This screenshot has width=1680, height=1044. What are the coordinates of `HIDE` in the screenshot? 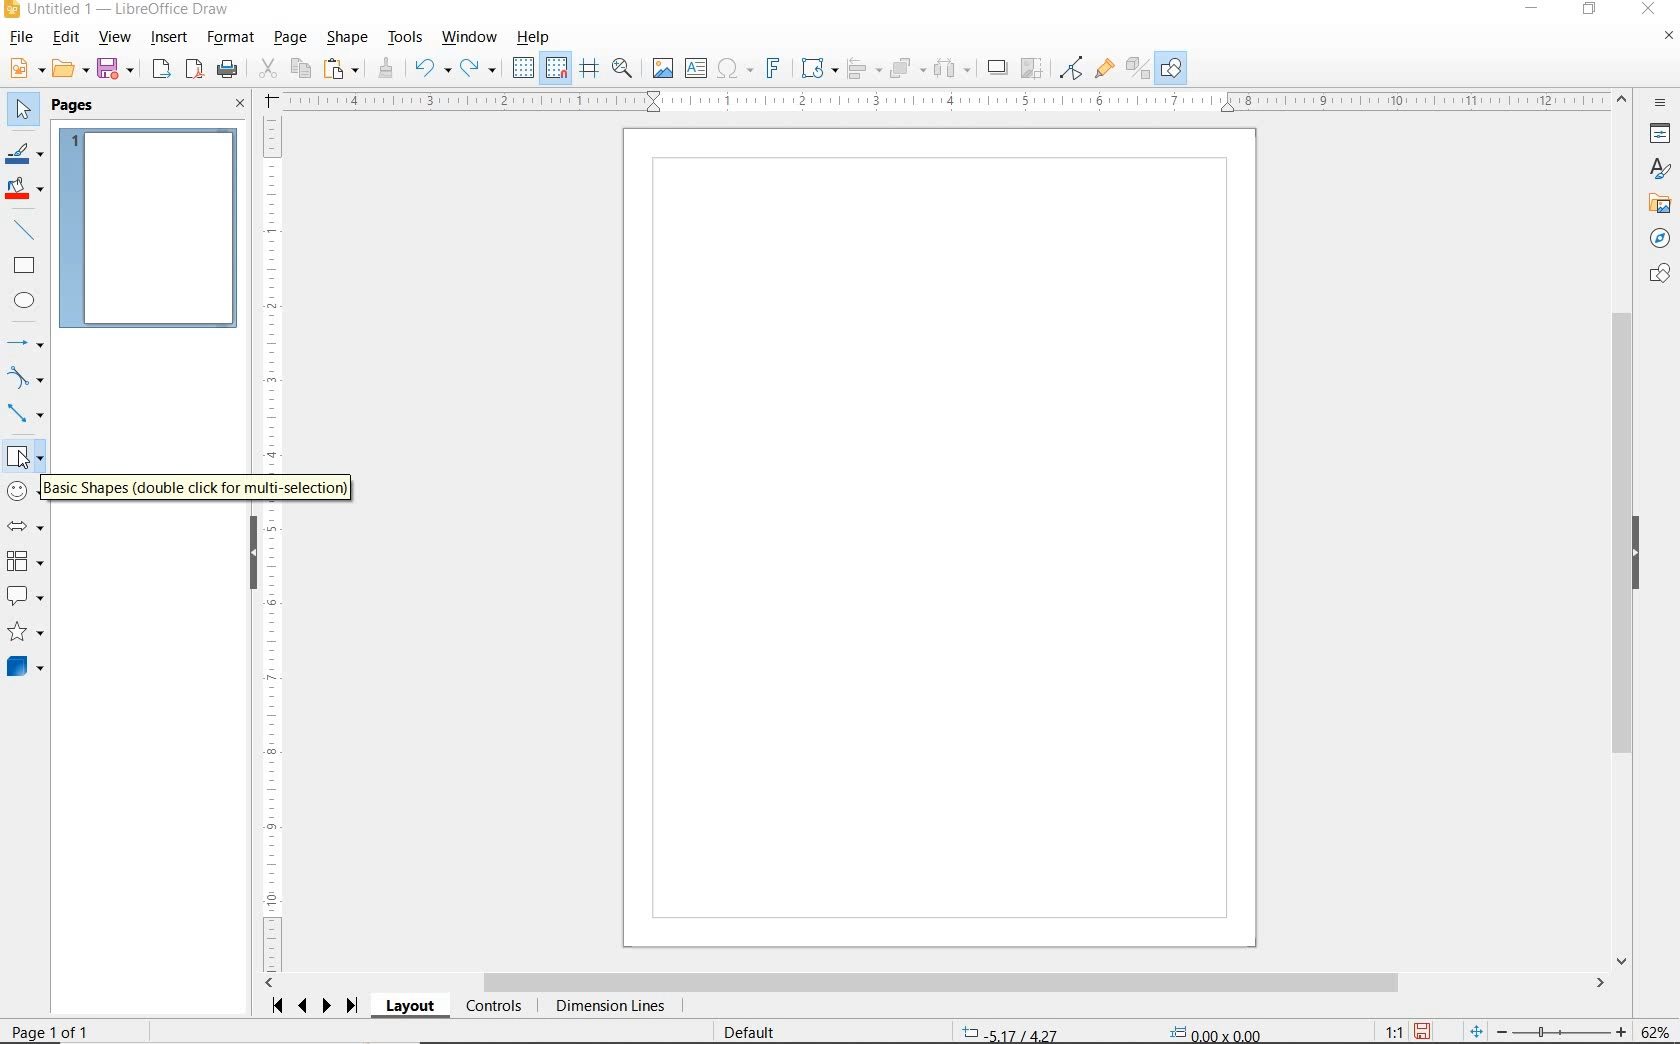 It's located at (253, 555).